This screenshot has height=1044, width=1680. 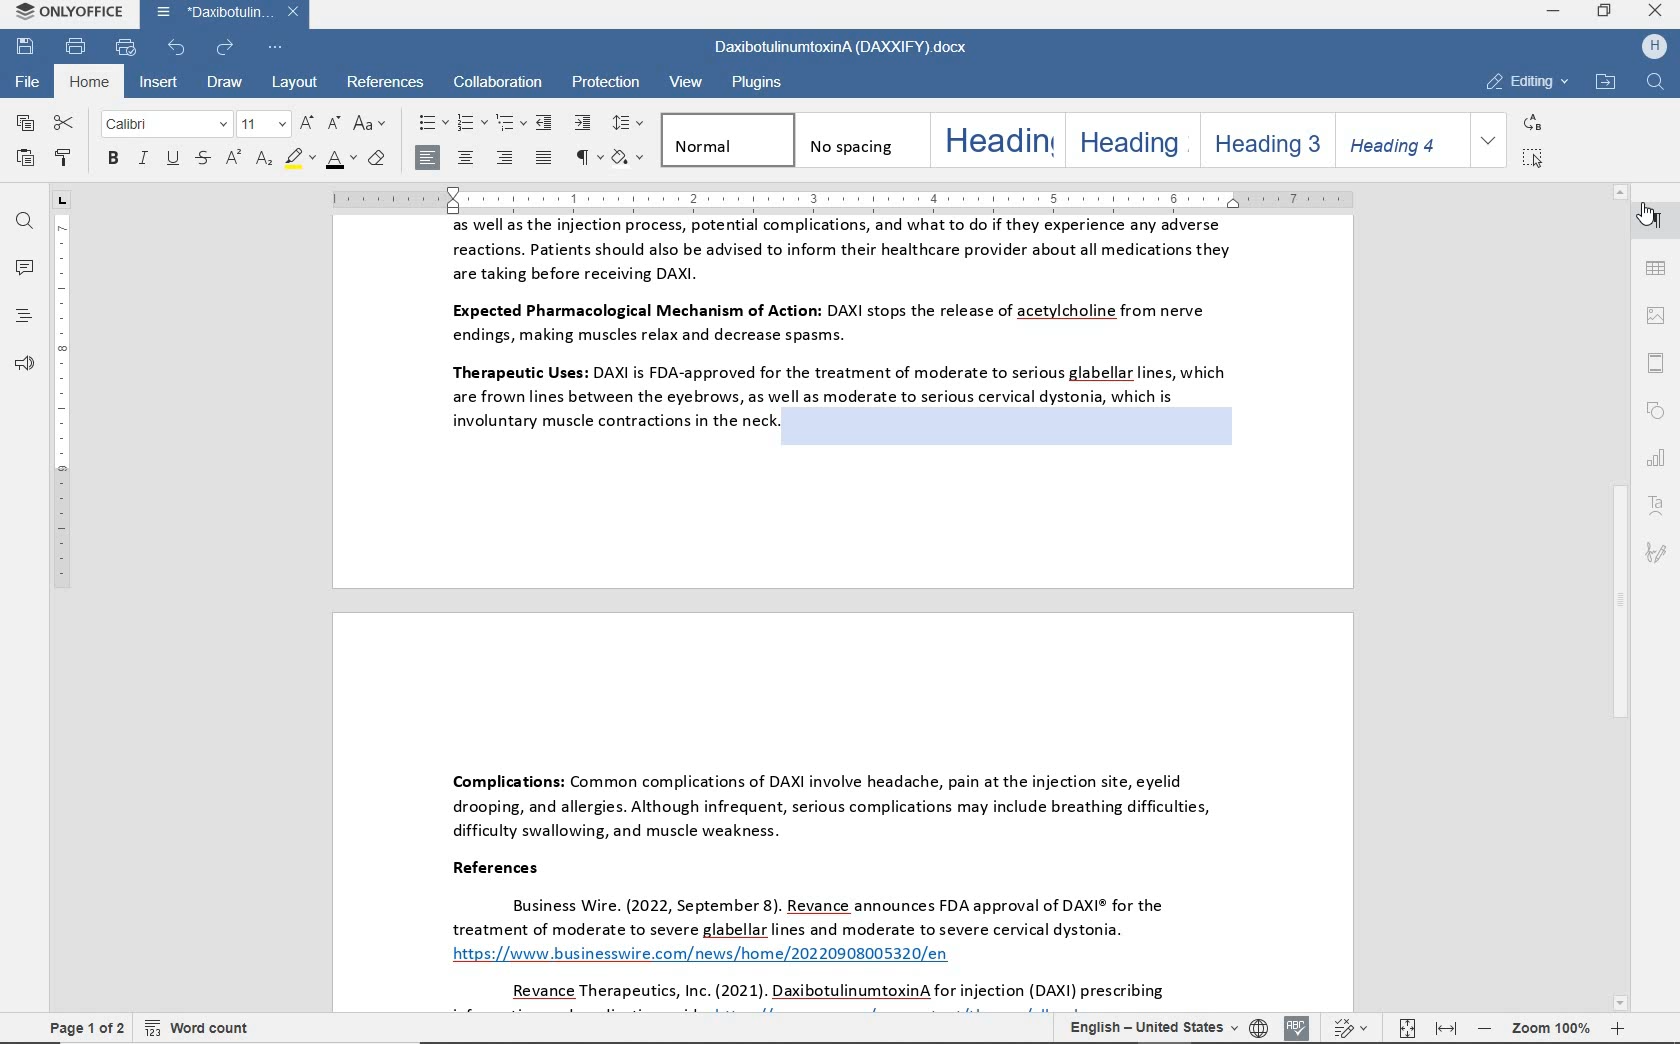 What do you see at coordinates (178, 47) in the screenshot?
I see `undo` at bounding box center [178, 47].